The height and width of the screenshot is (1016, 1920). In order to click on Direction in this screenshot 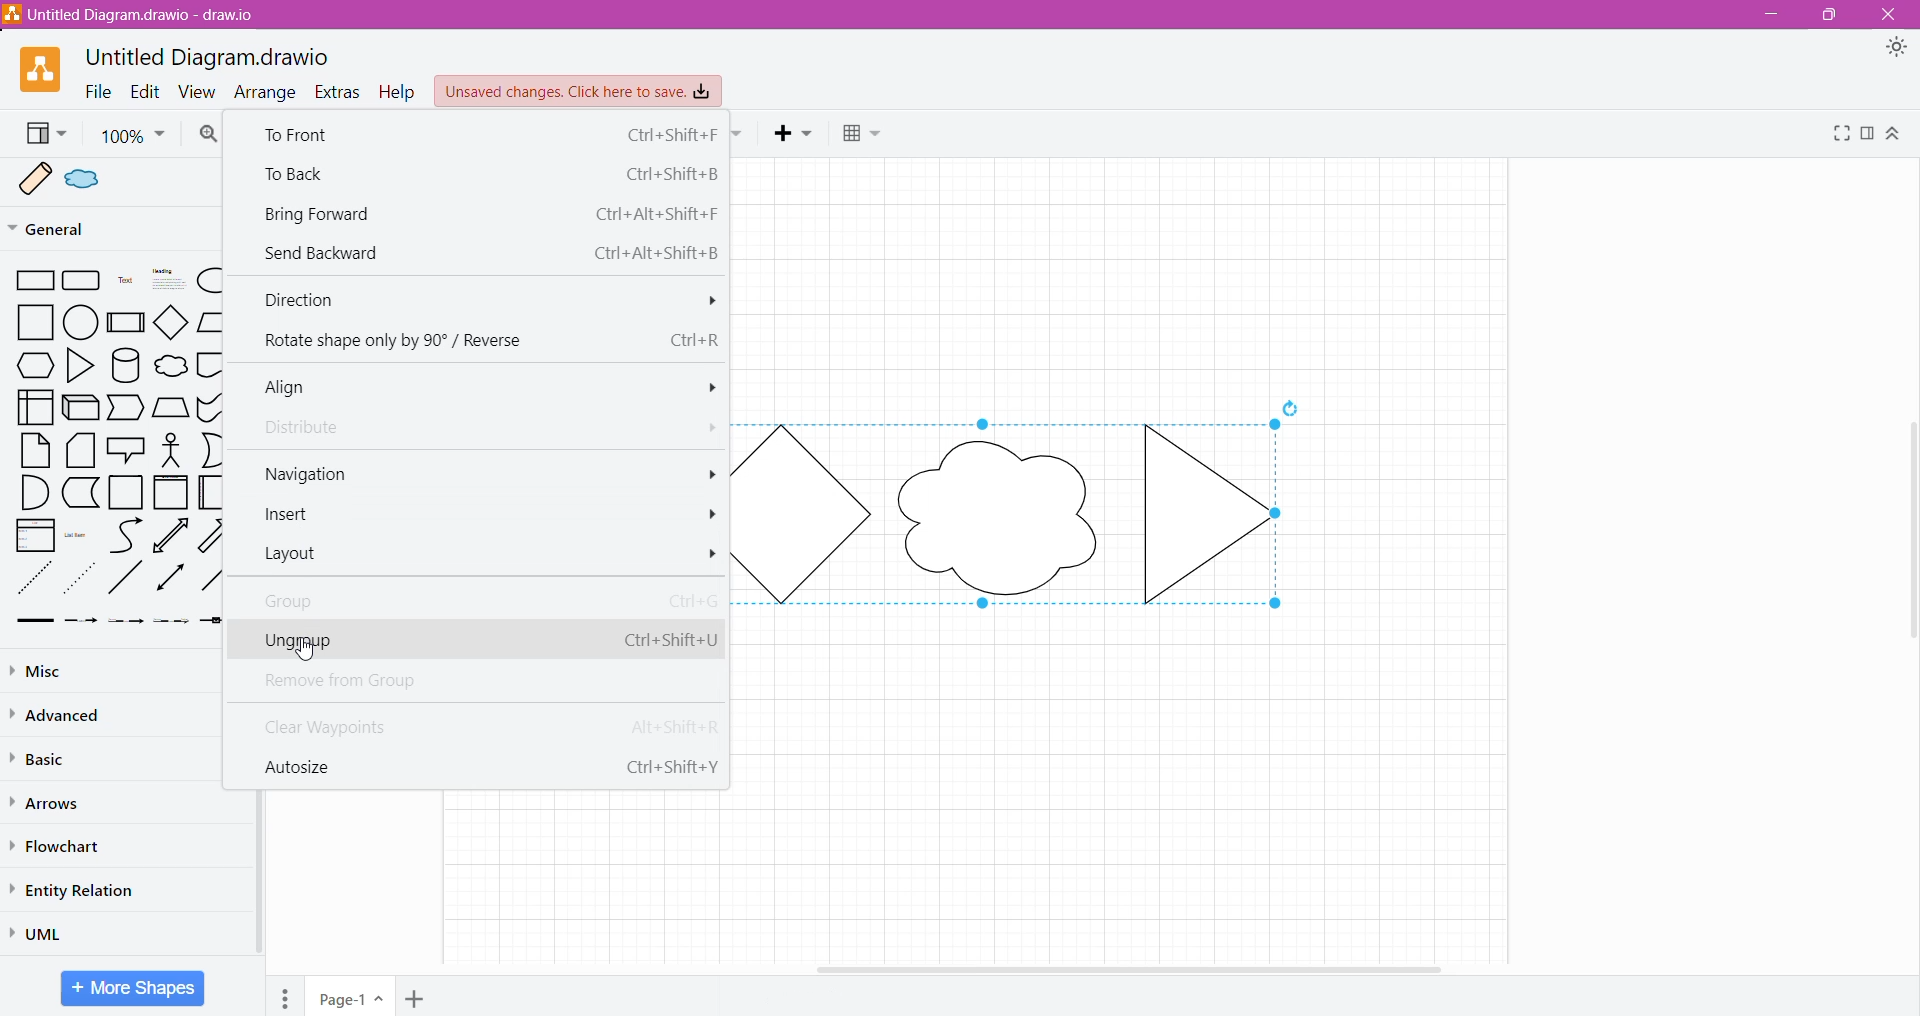, I will do `click(493, 300)`.